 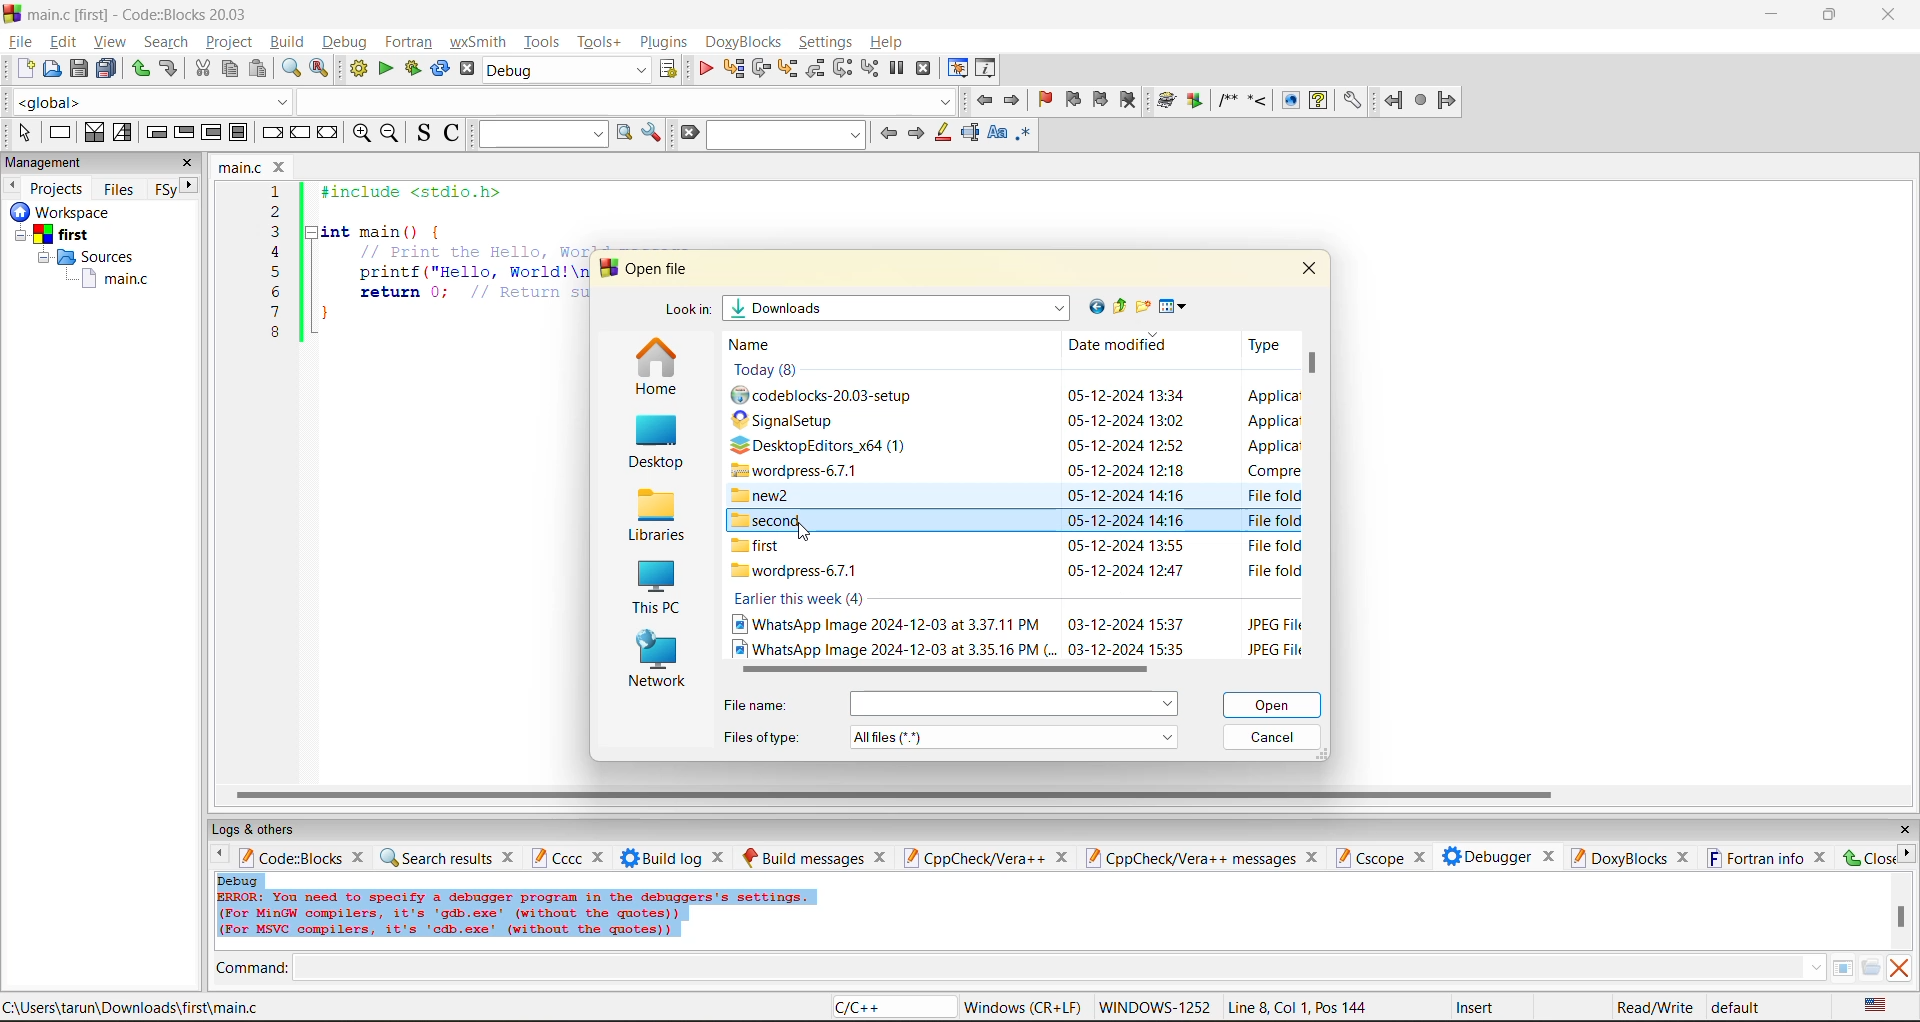 I want to click on show, so click(x=1288, y=100).